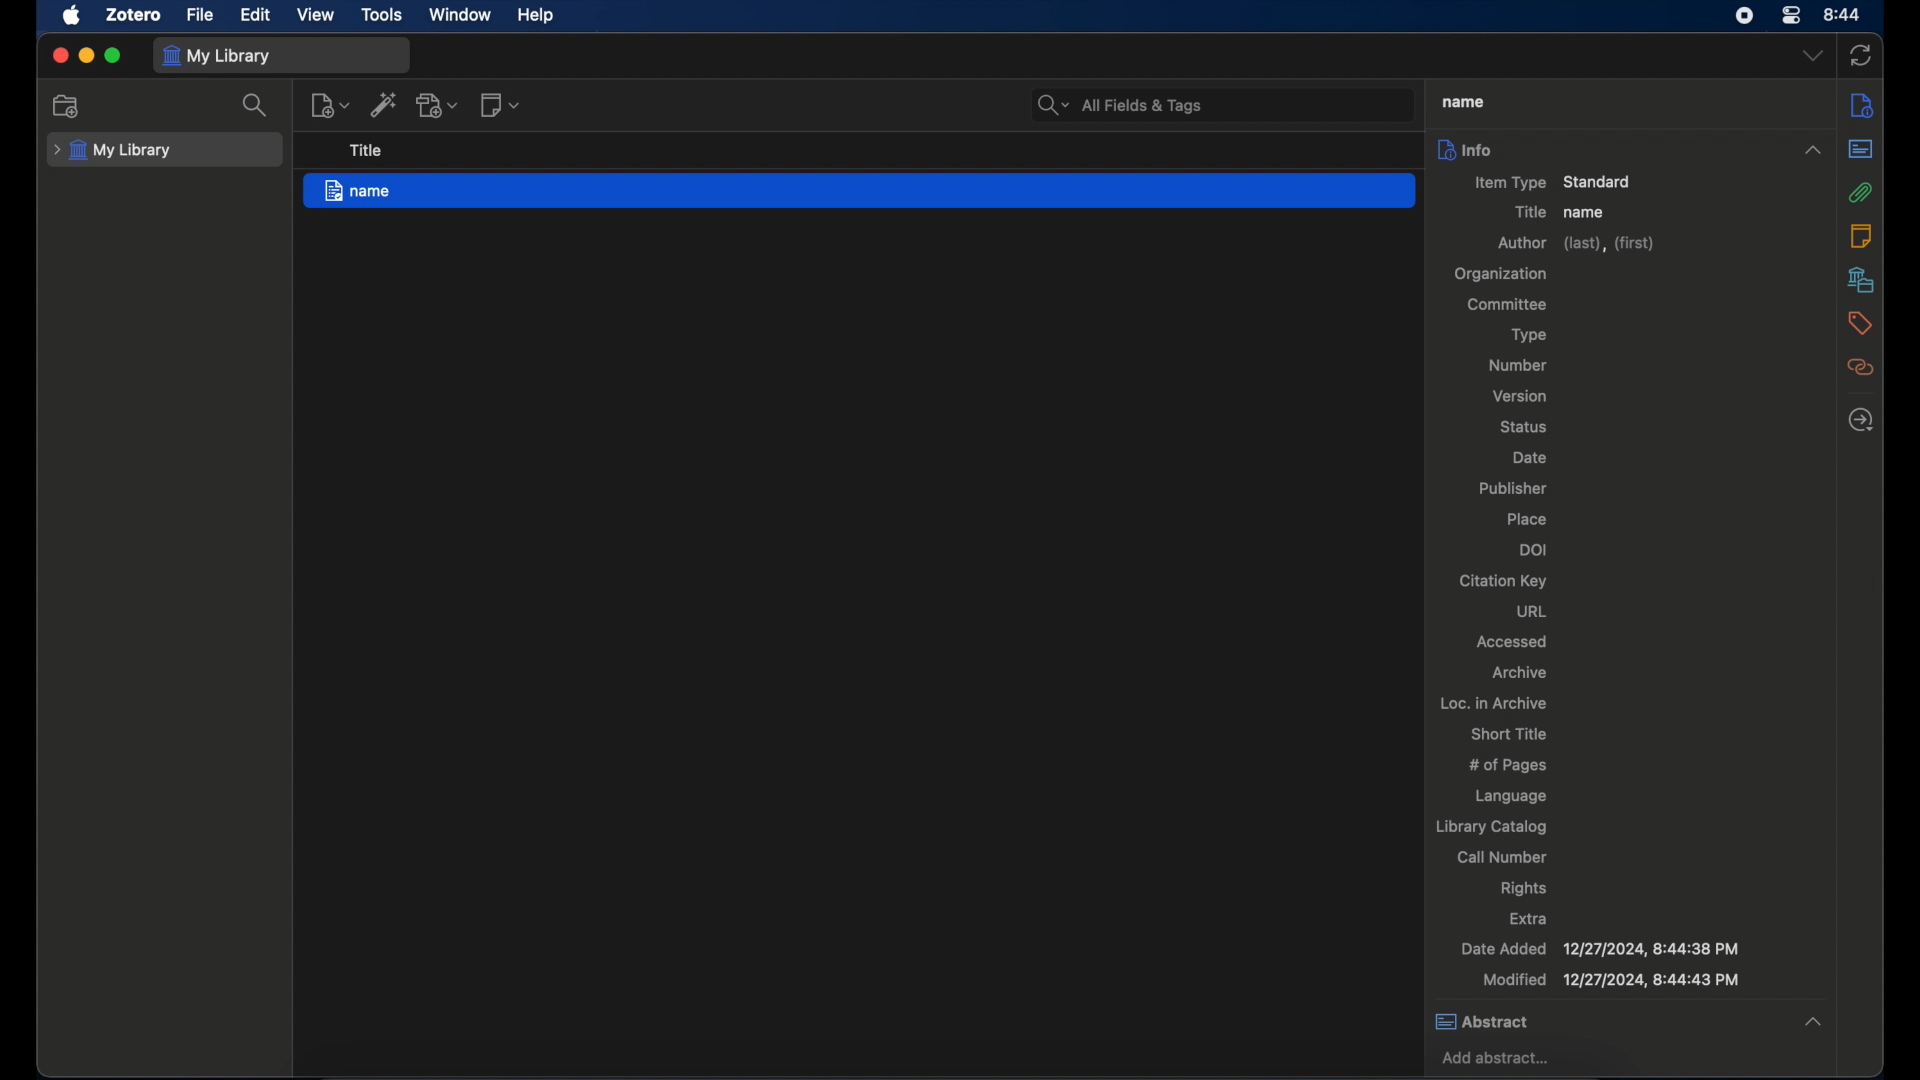 This screenshot has height=1080, width=1920. I want to click on collapse, so click(1812, 150).